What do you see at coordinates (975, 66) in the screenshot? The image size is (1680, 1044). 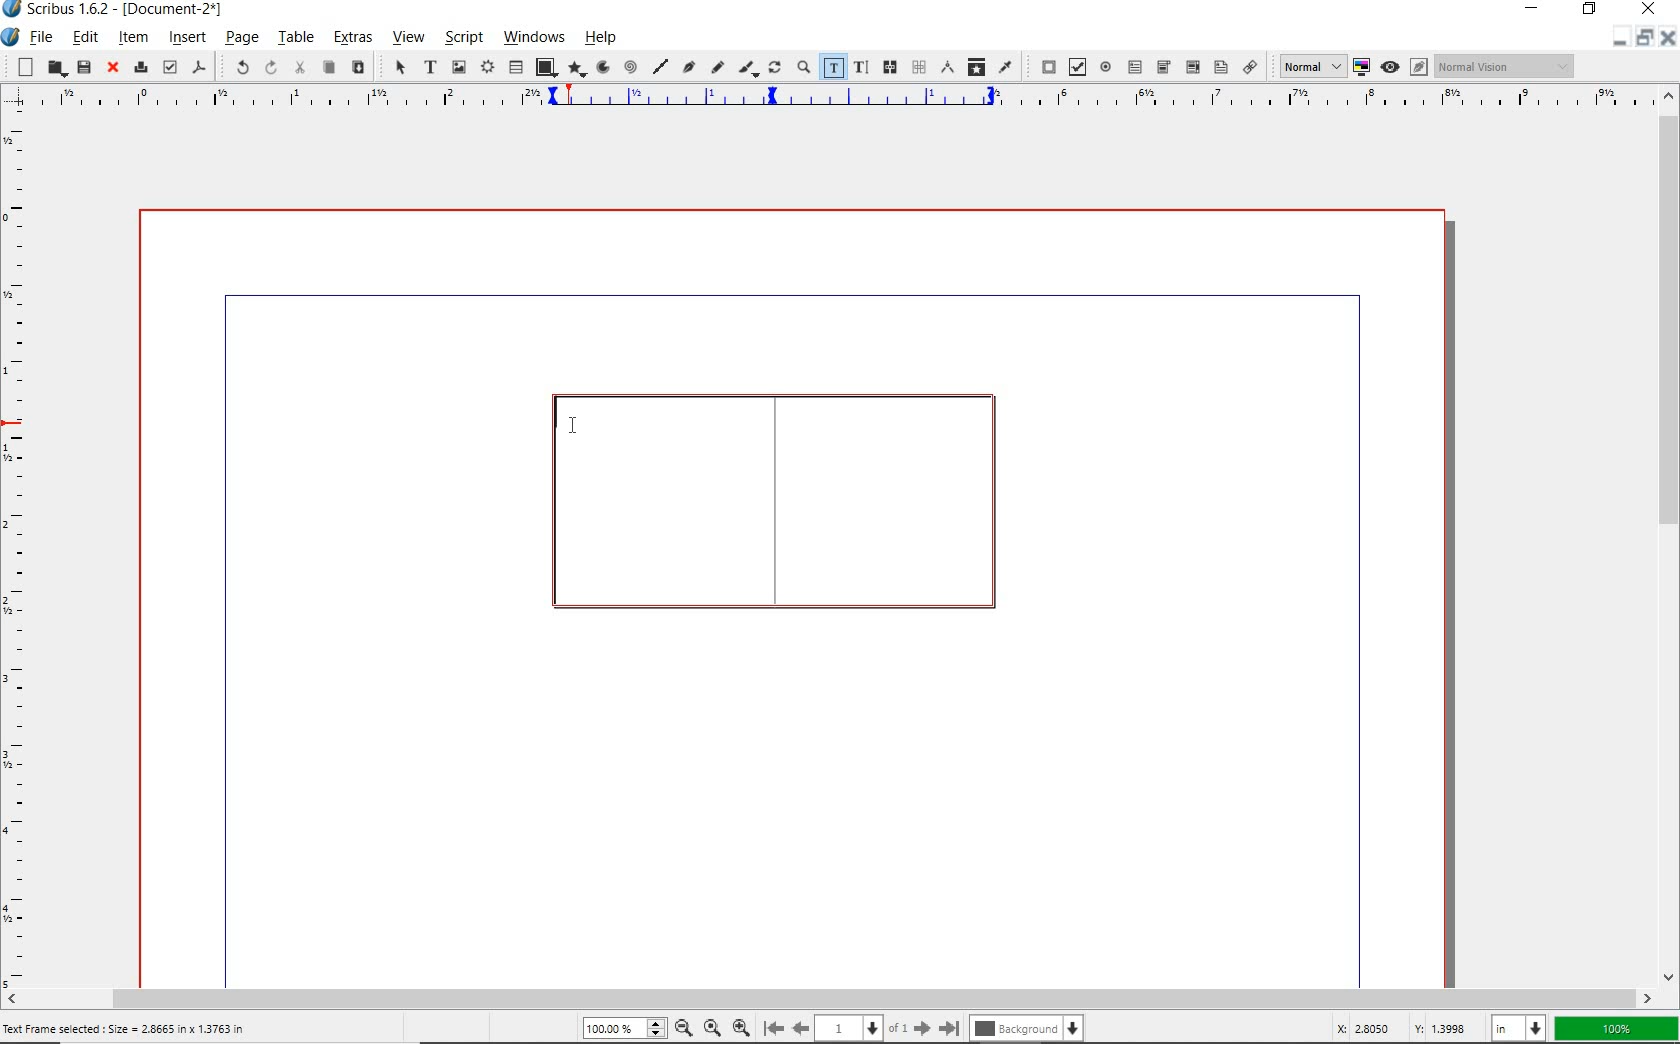 I see `copy item properties` at bounding box center [975, 66].